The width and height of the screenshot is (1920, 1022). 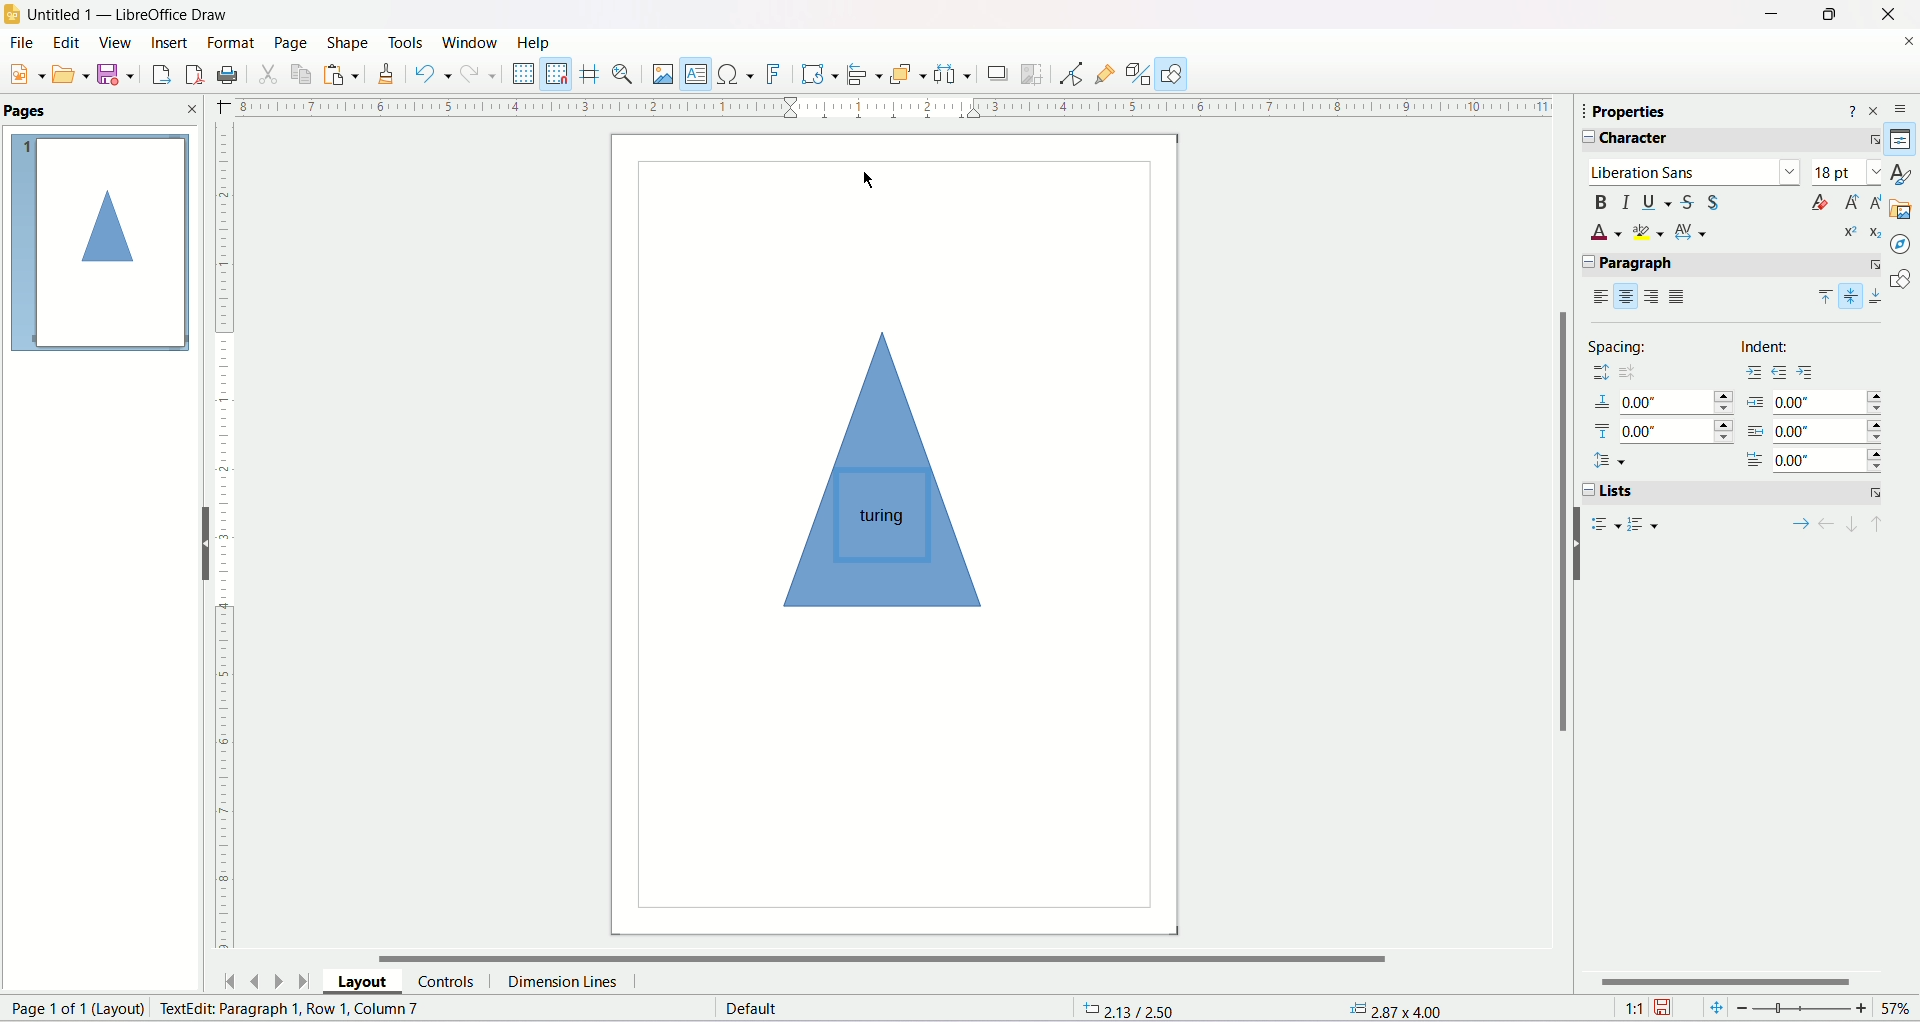 What do you see at coordinates (1692, 175) in the screenshot?
I see `liberation sans` at bounding box center [1692, 175].